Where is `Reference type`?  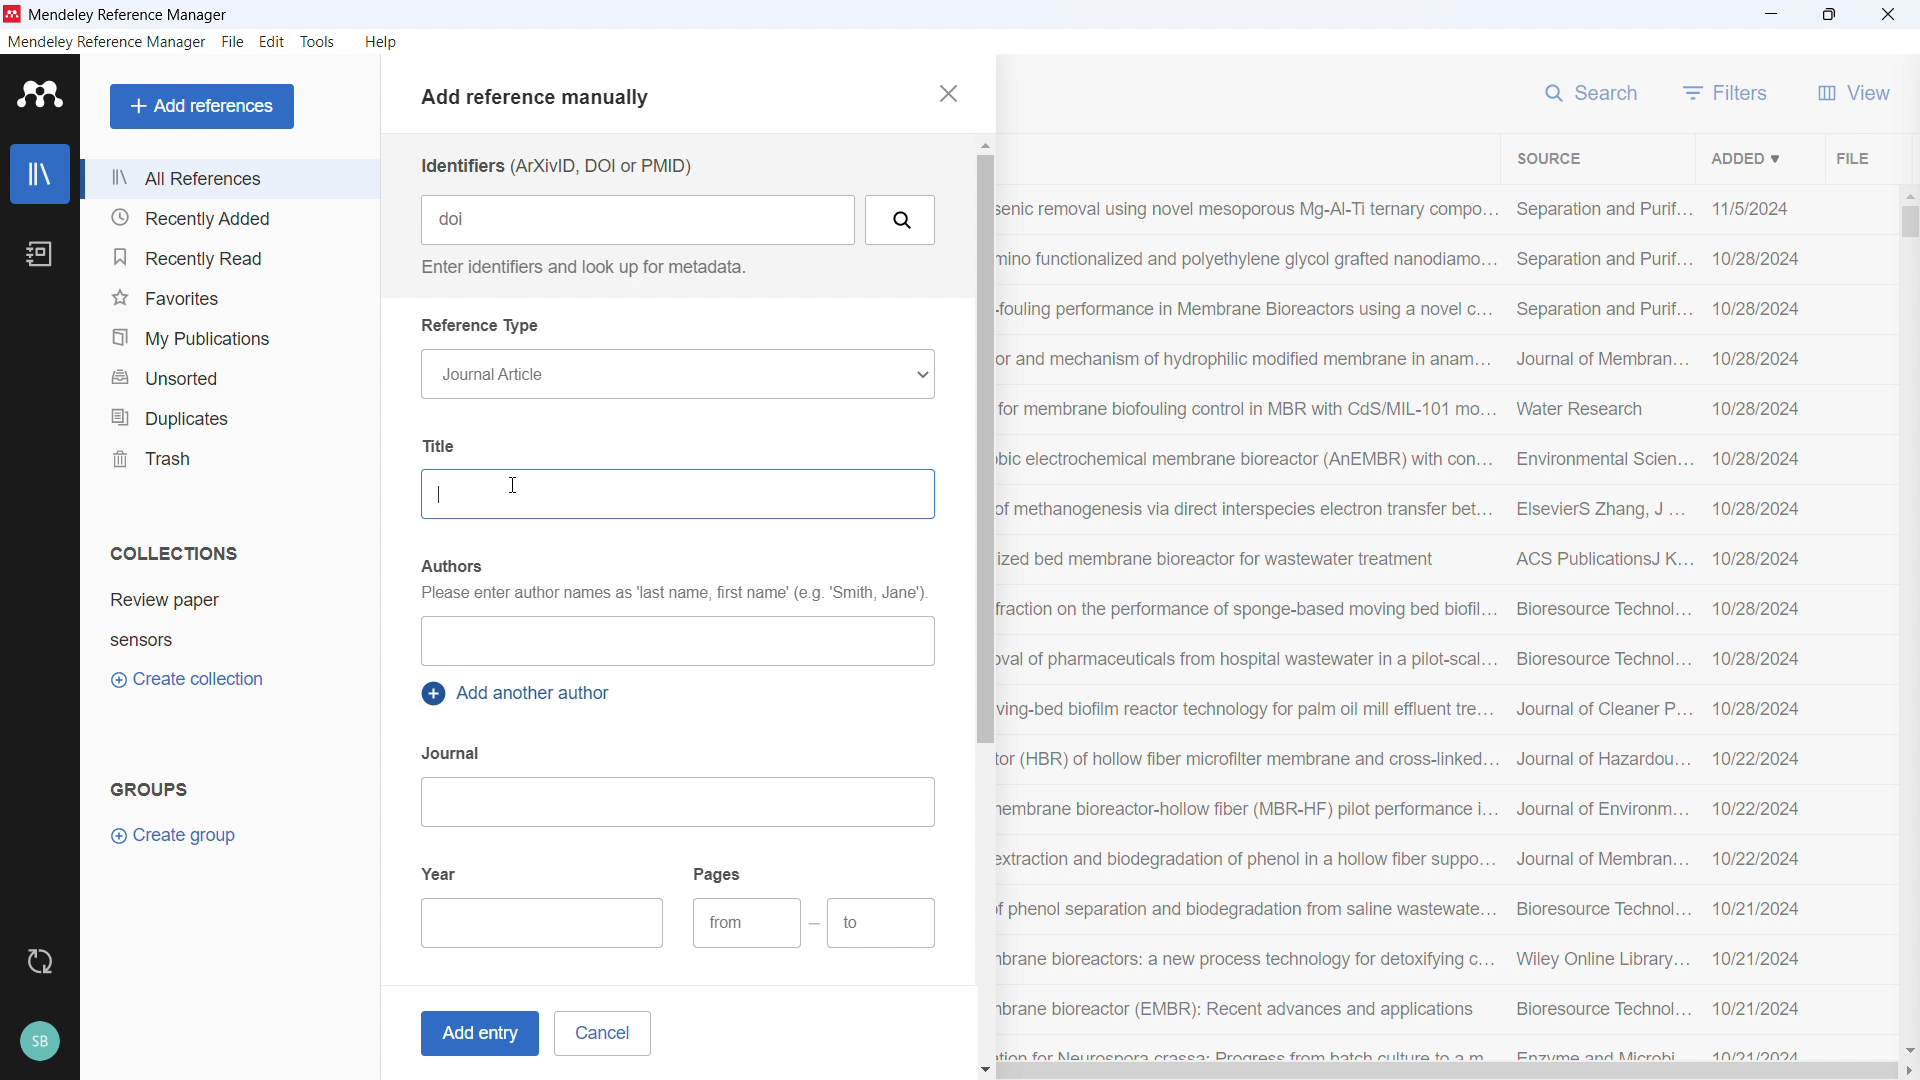
Reference type is located at coordinates (482, 326).